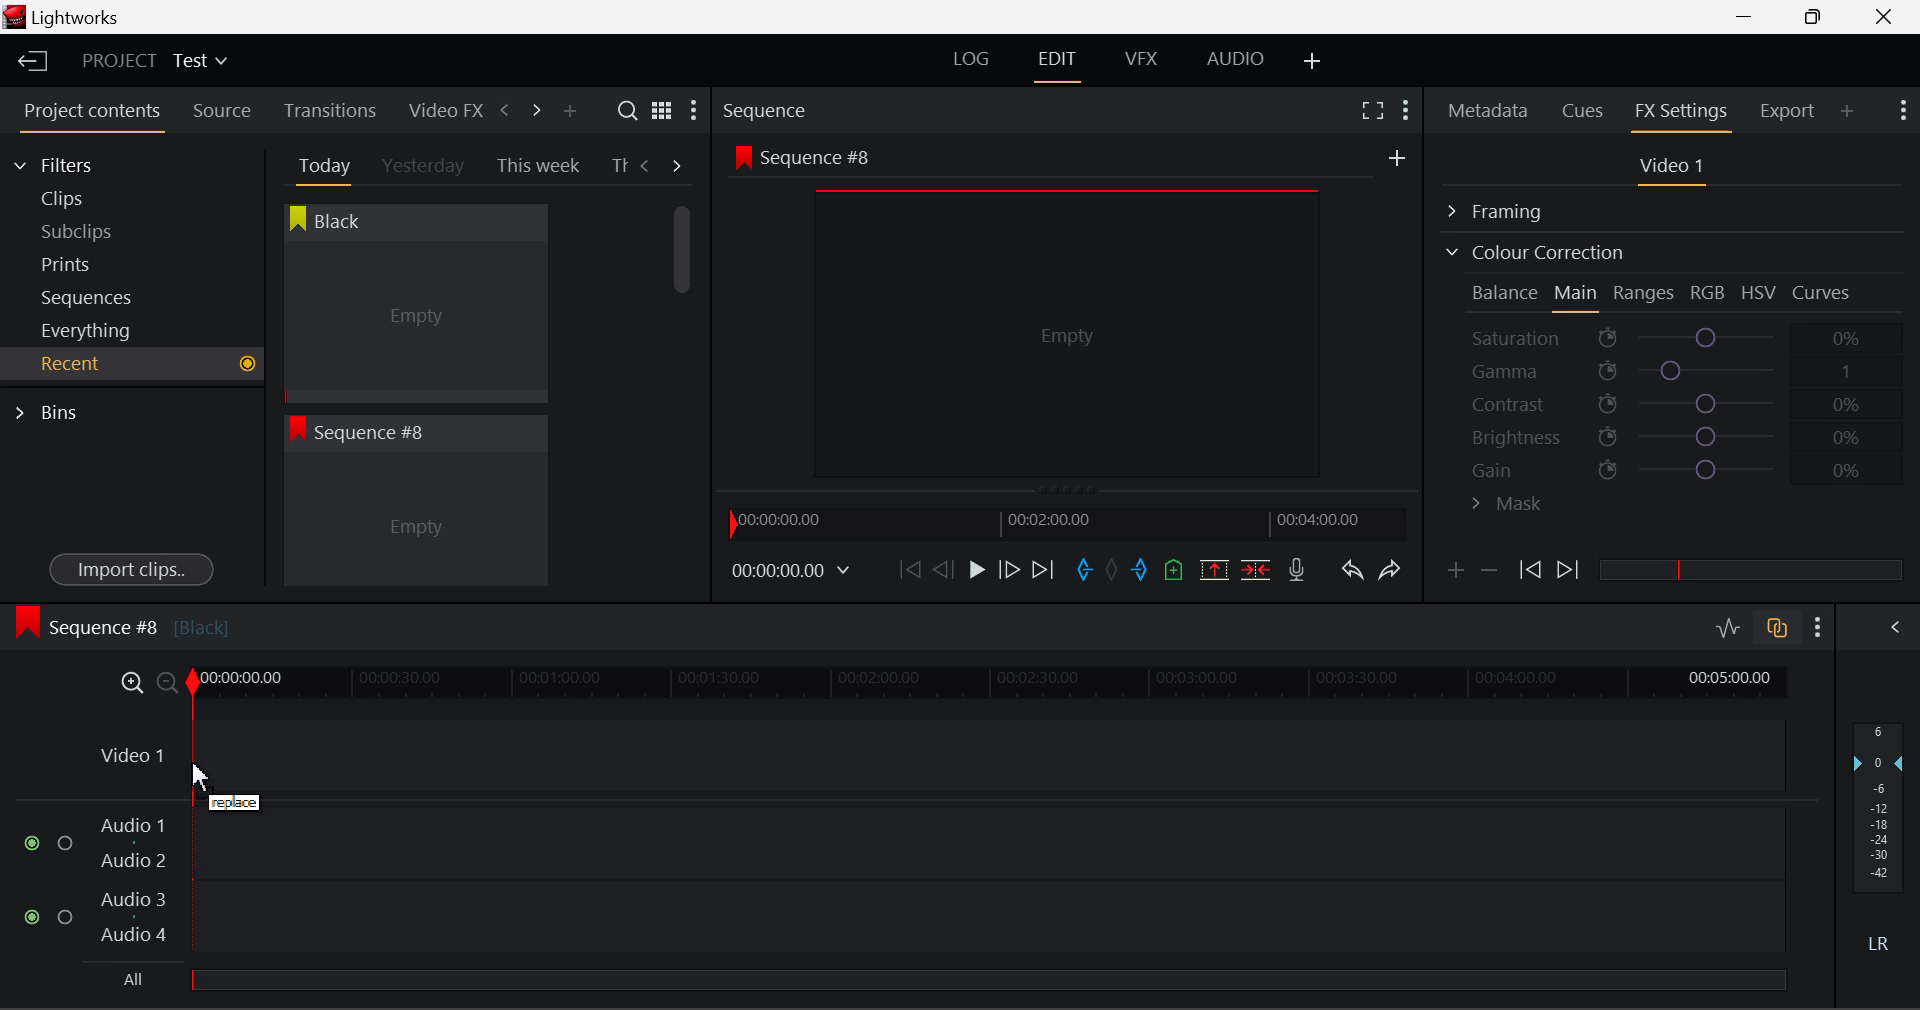  Describe the element at coordinates (1313, 62) in the screenshot. I see `Add Layout` at that location.